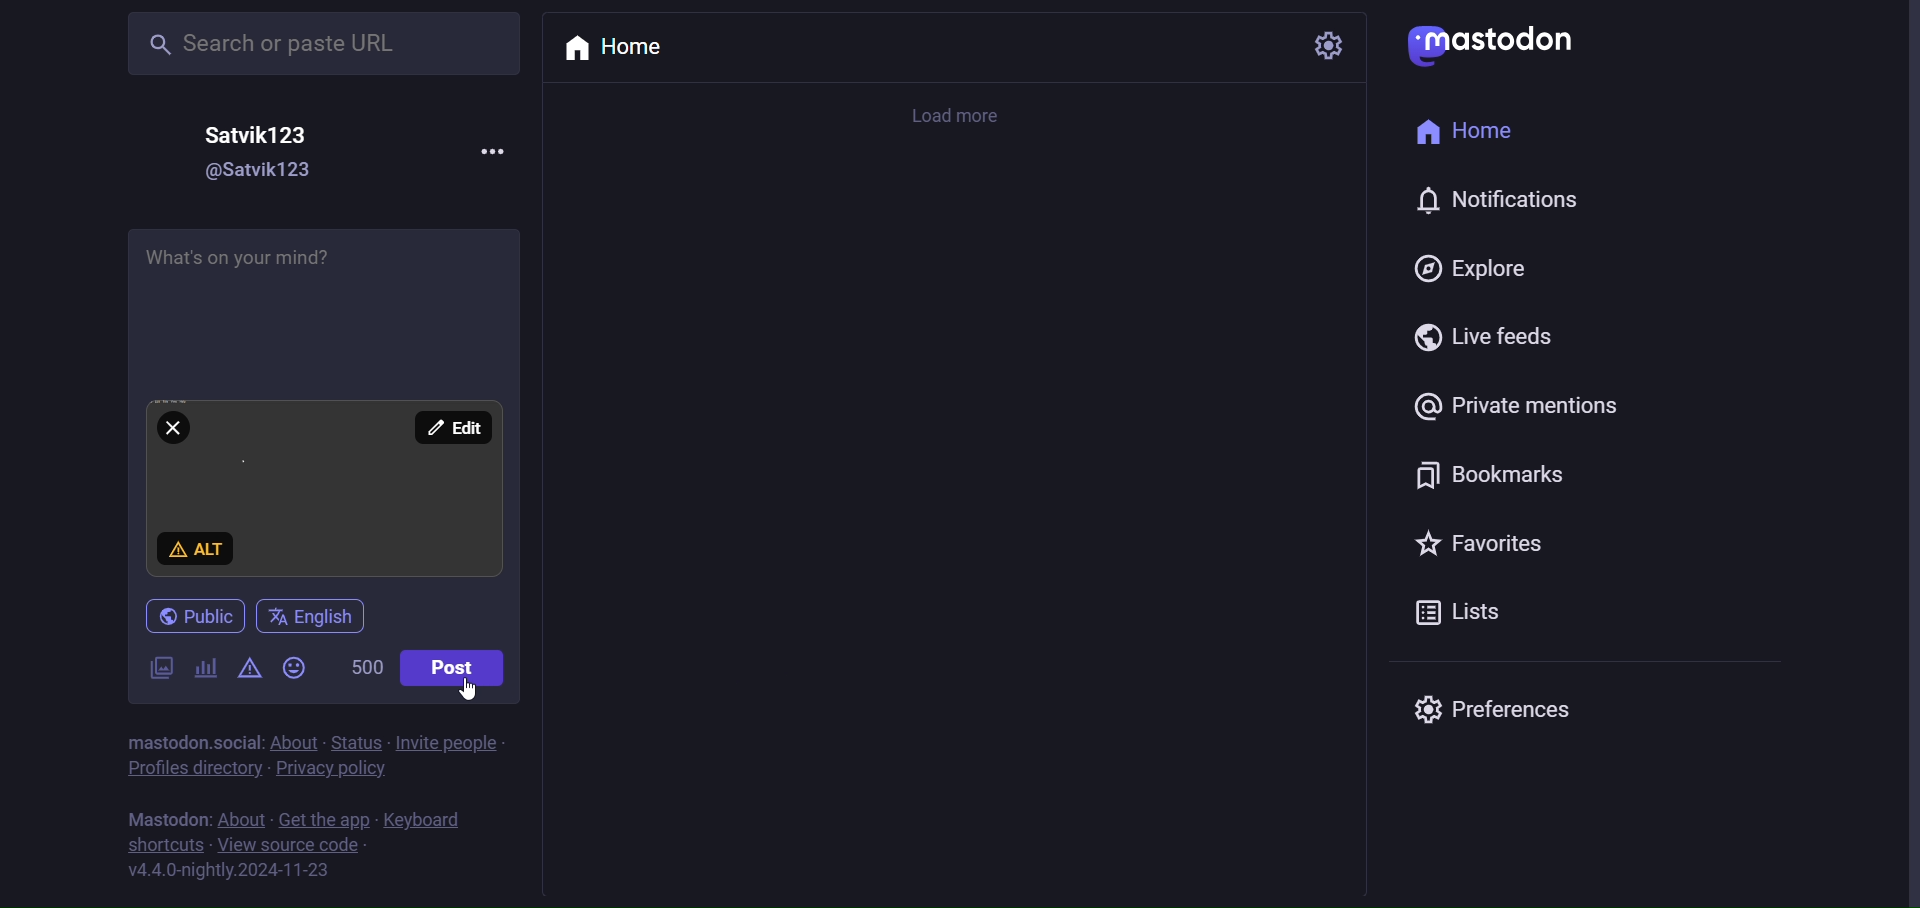 The width and height of the screenshot is (1920, 908). Describe the element at coordinates (202, 614) in the screenshot. I see `public` at that location.